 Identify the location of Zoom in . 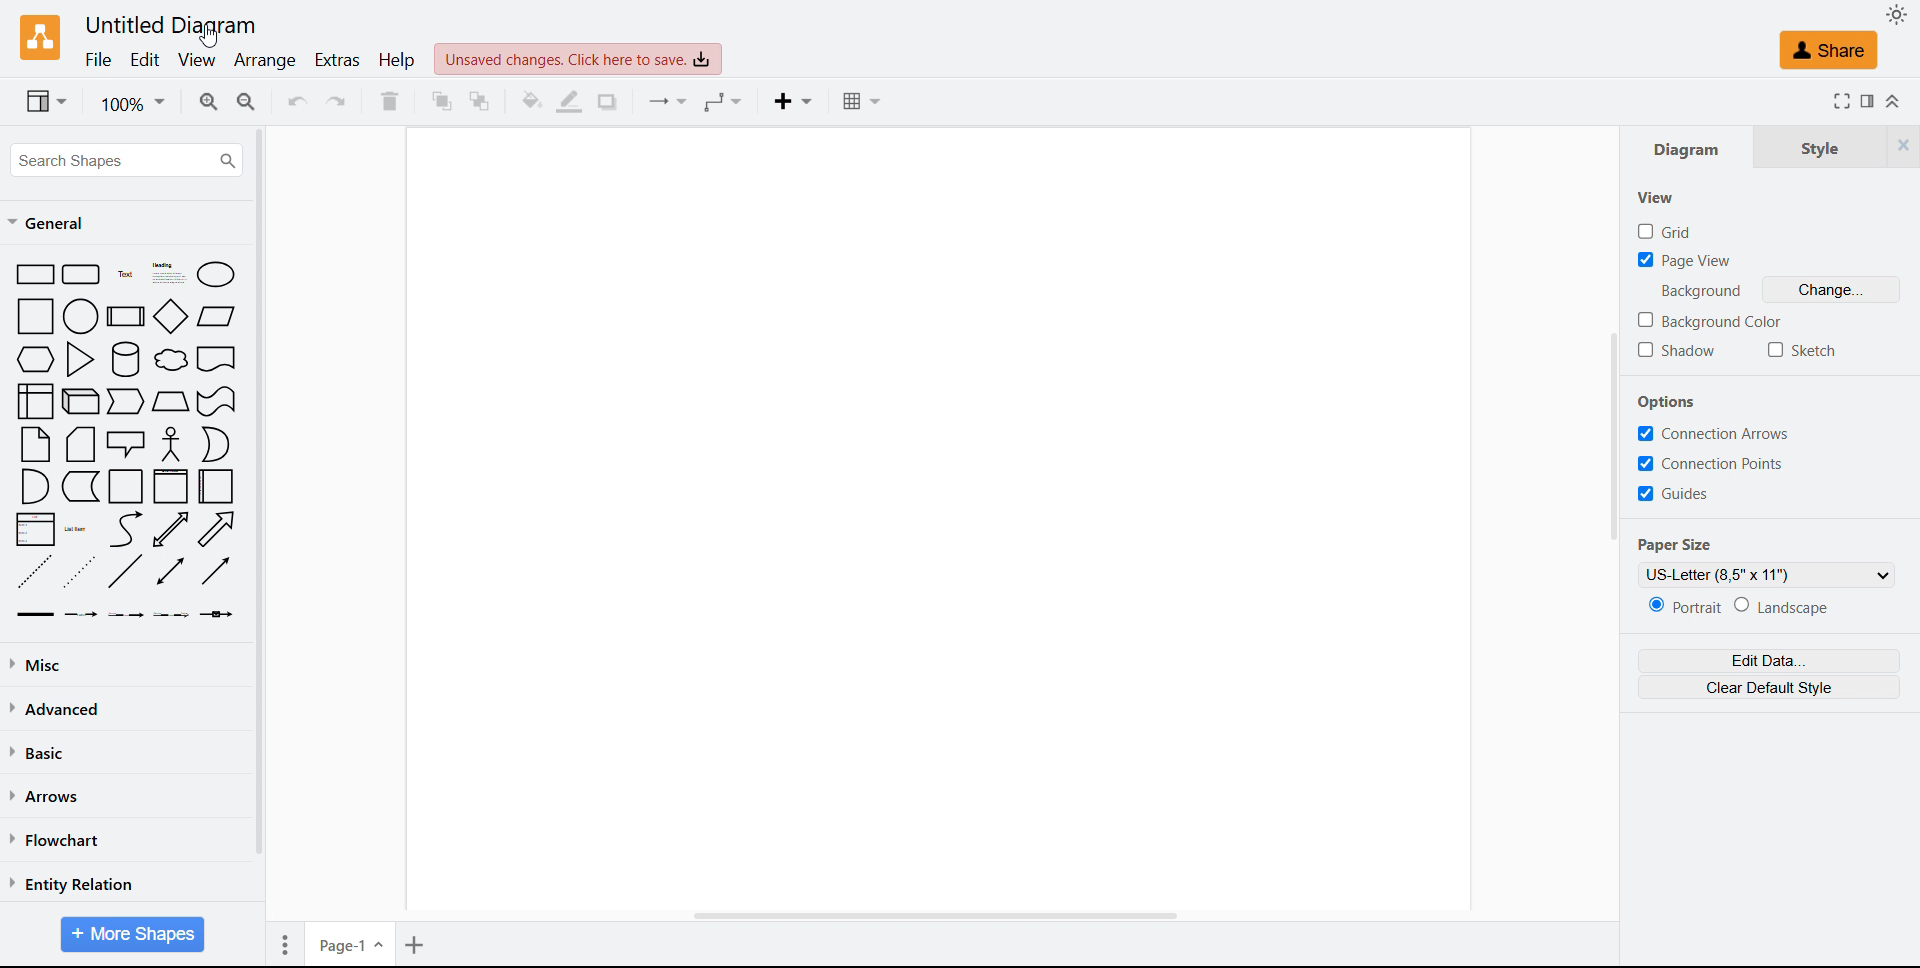
(209, 102).